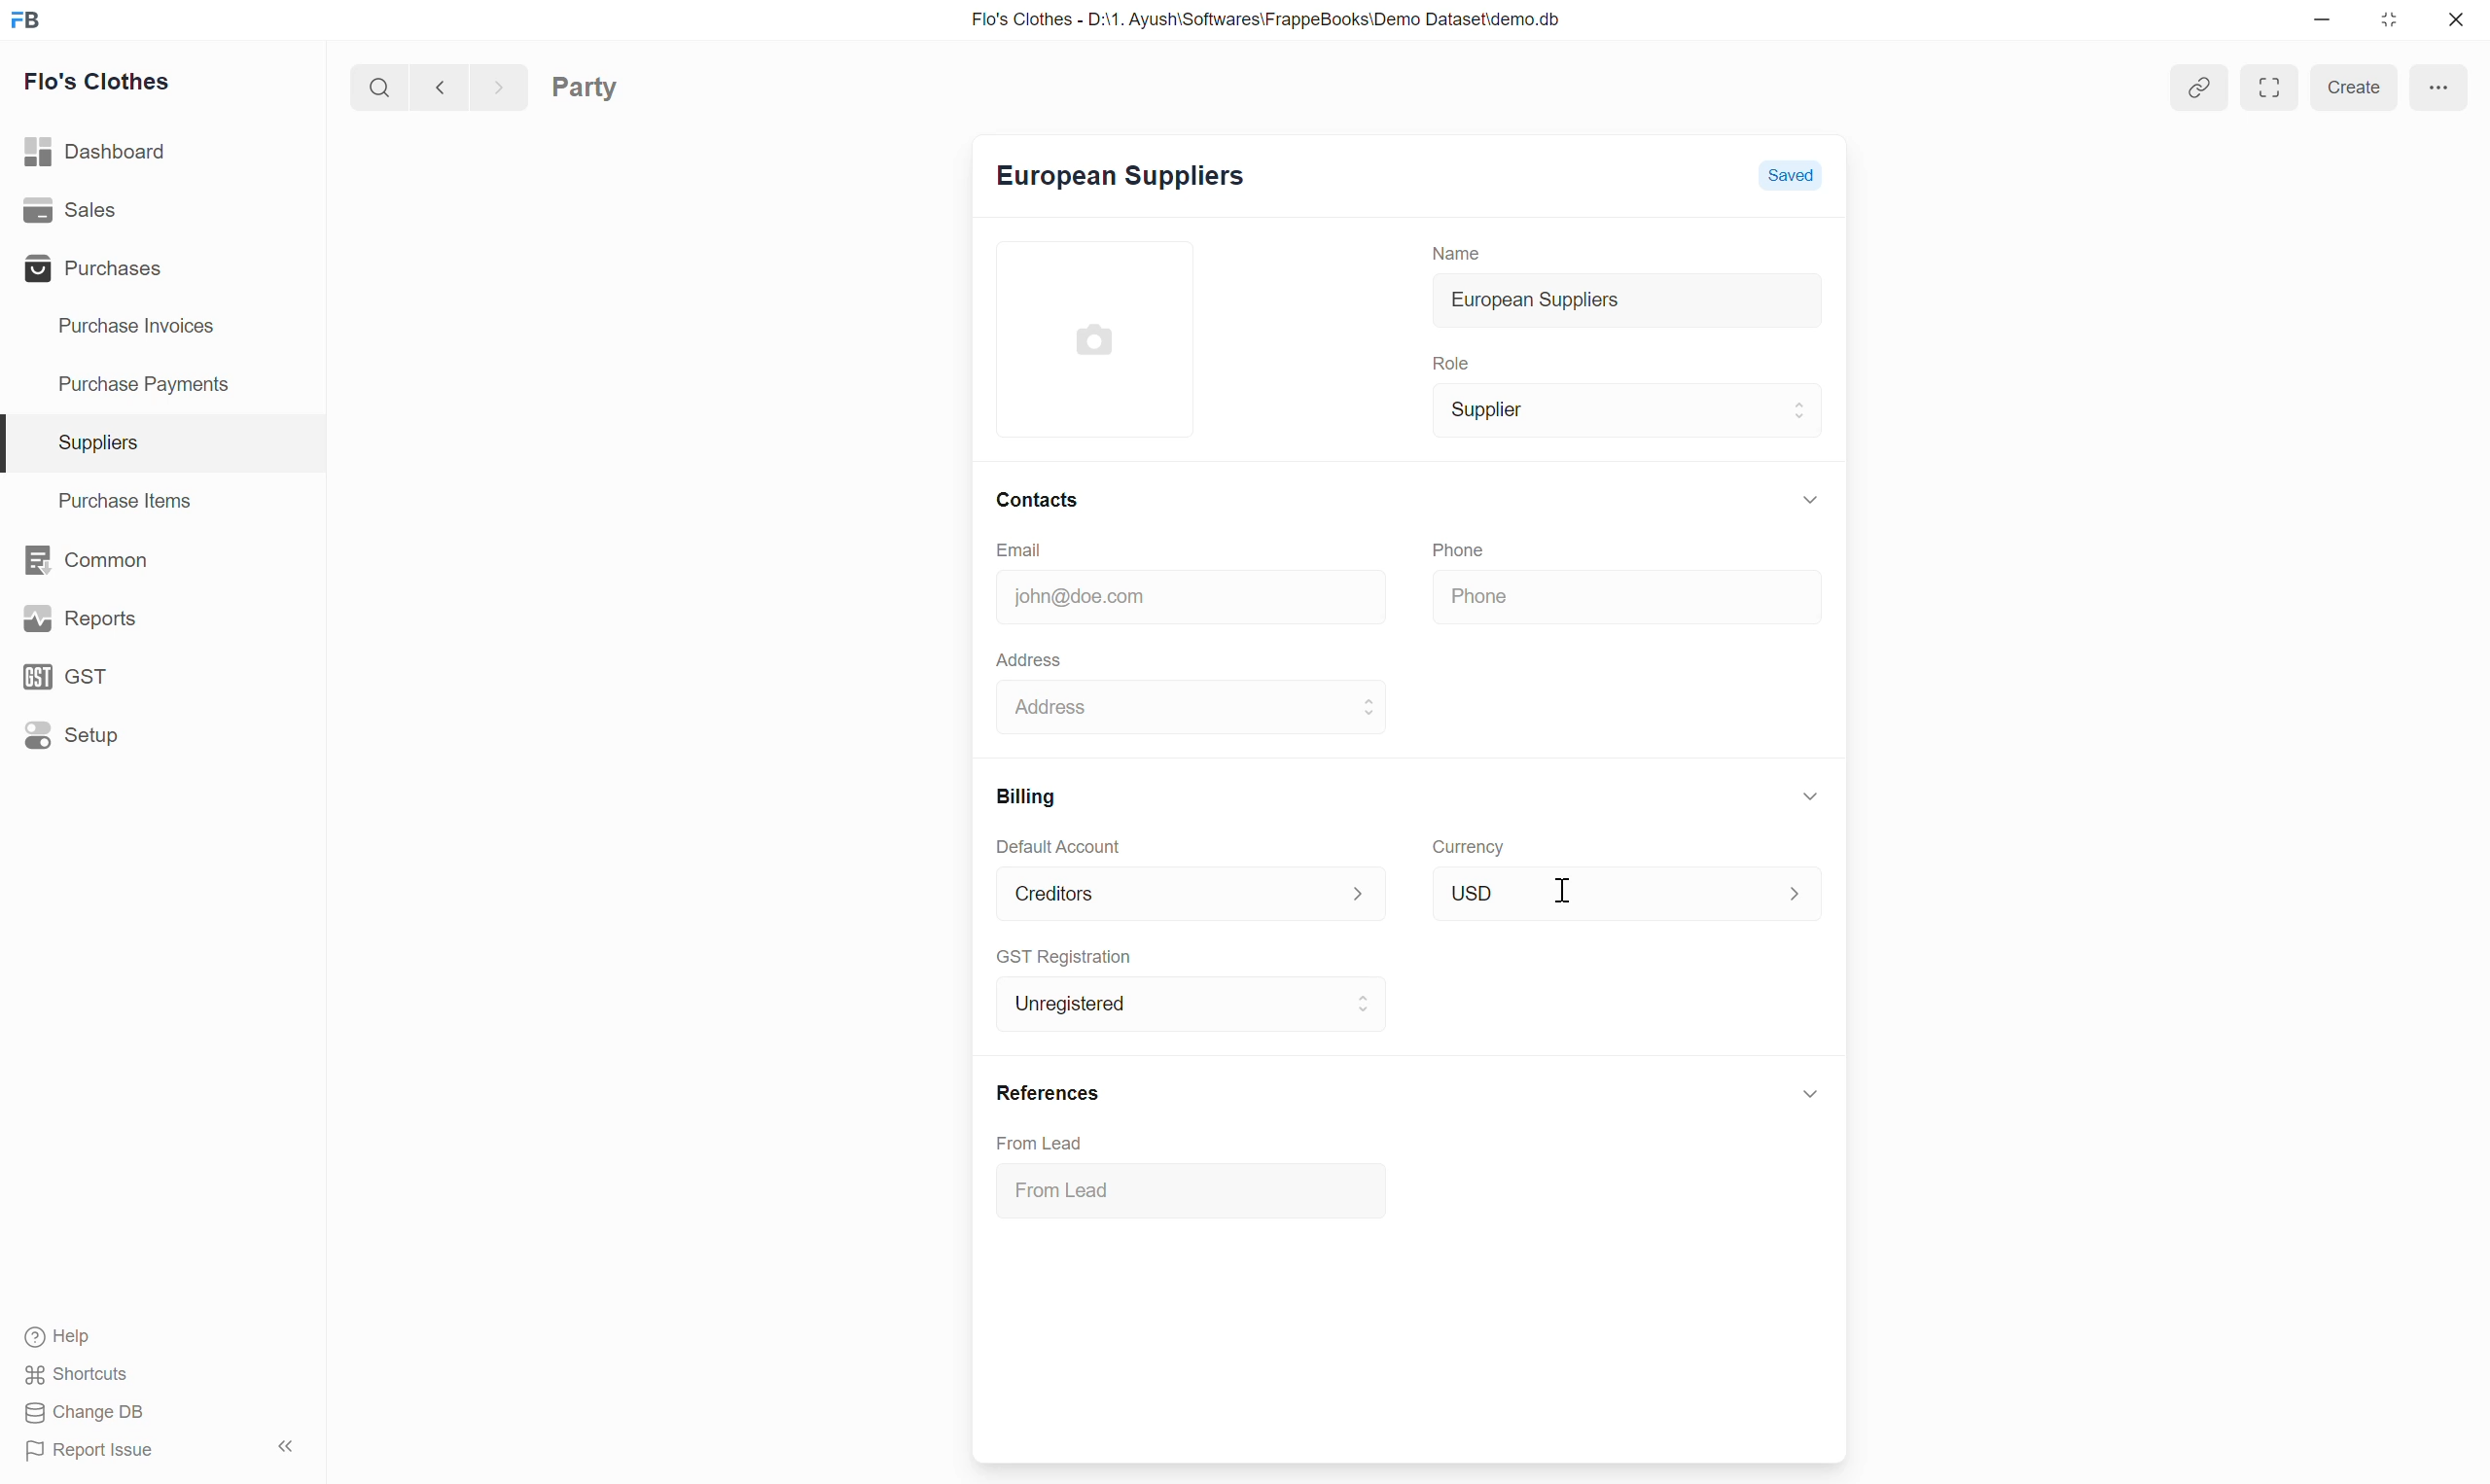 The width and height of the screenshot is (2490, 1484). Describe the element at coordinates (2391, 21) in the screenshot. I see `close down` at that location.